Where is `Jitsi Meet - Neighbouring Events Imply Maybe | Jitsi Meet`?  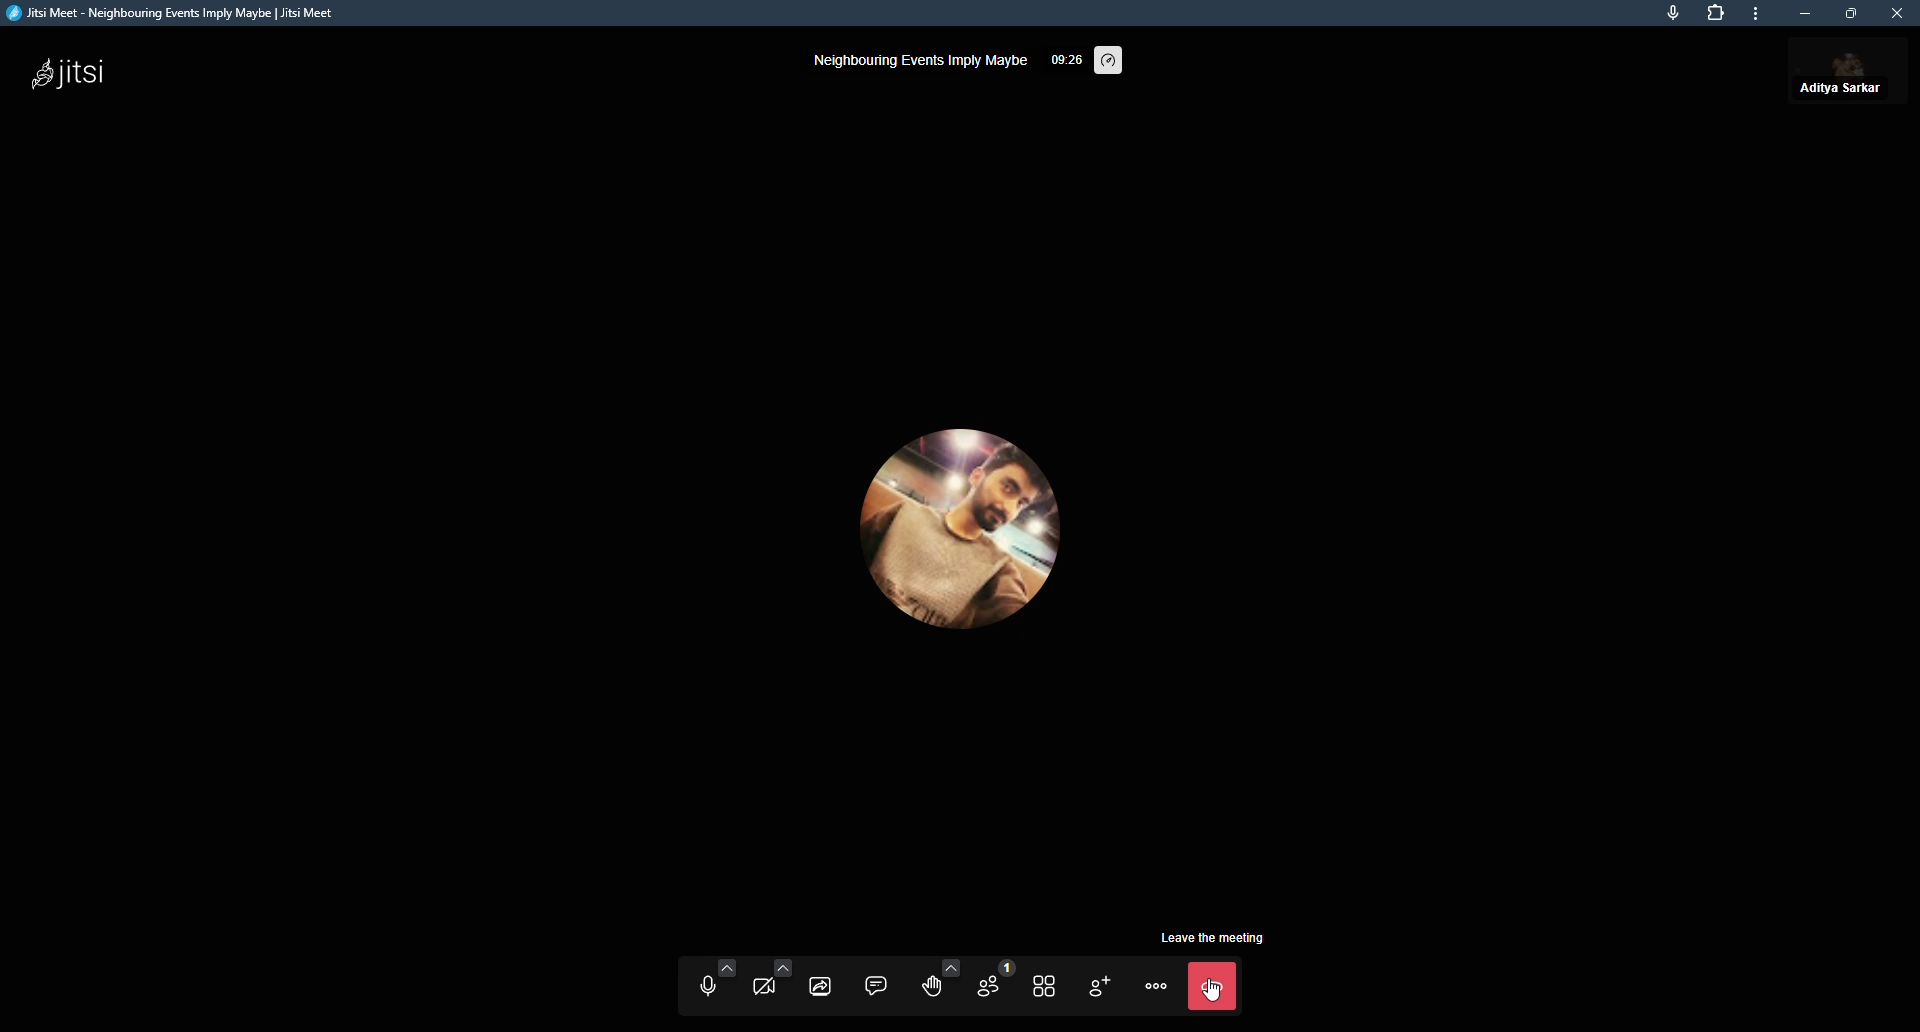
Jitsi Meet - Neighbouring Events Imply Maybe | Jitsi Meet is located at coordinates (179, 13).